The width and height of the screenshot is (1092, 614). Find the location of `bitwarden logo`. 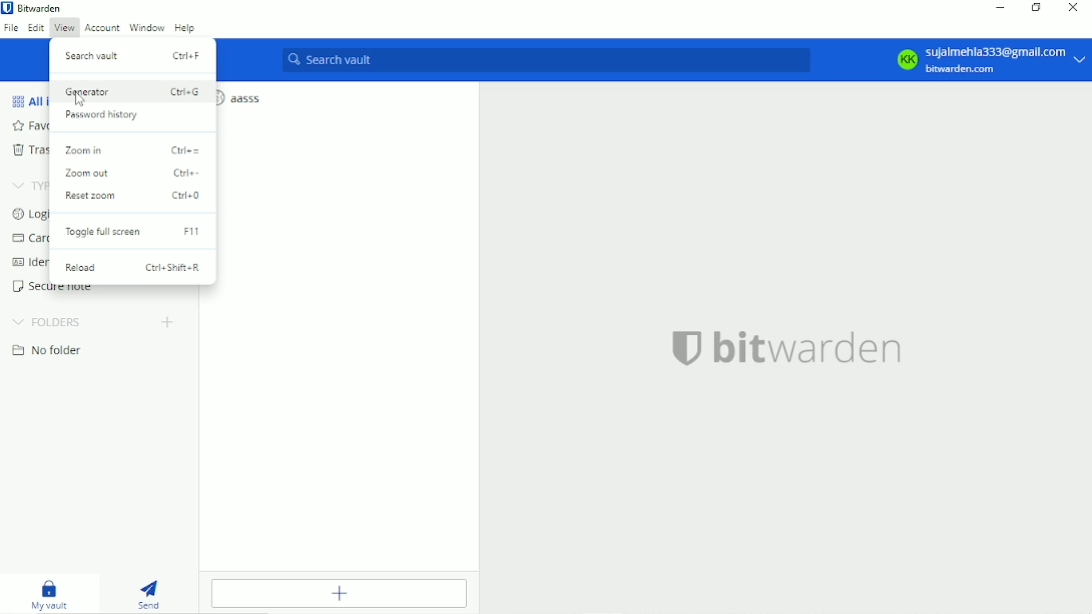

bitwarden logo is located at coordinates (686, 348).